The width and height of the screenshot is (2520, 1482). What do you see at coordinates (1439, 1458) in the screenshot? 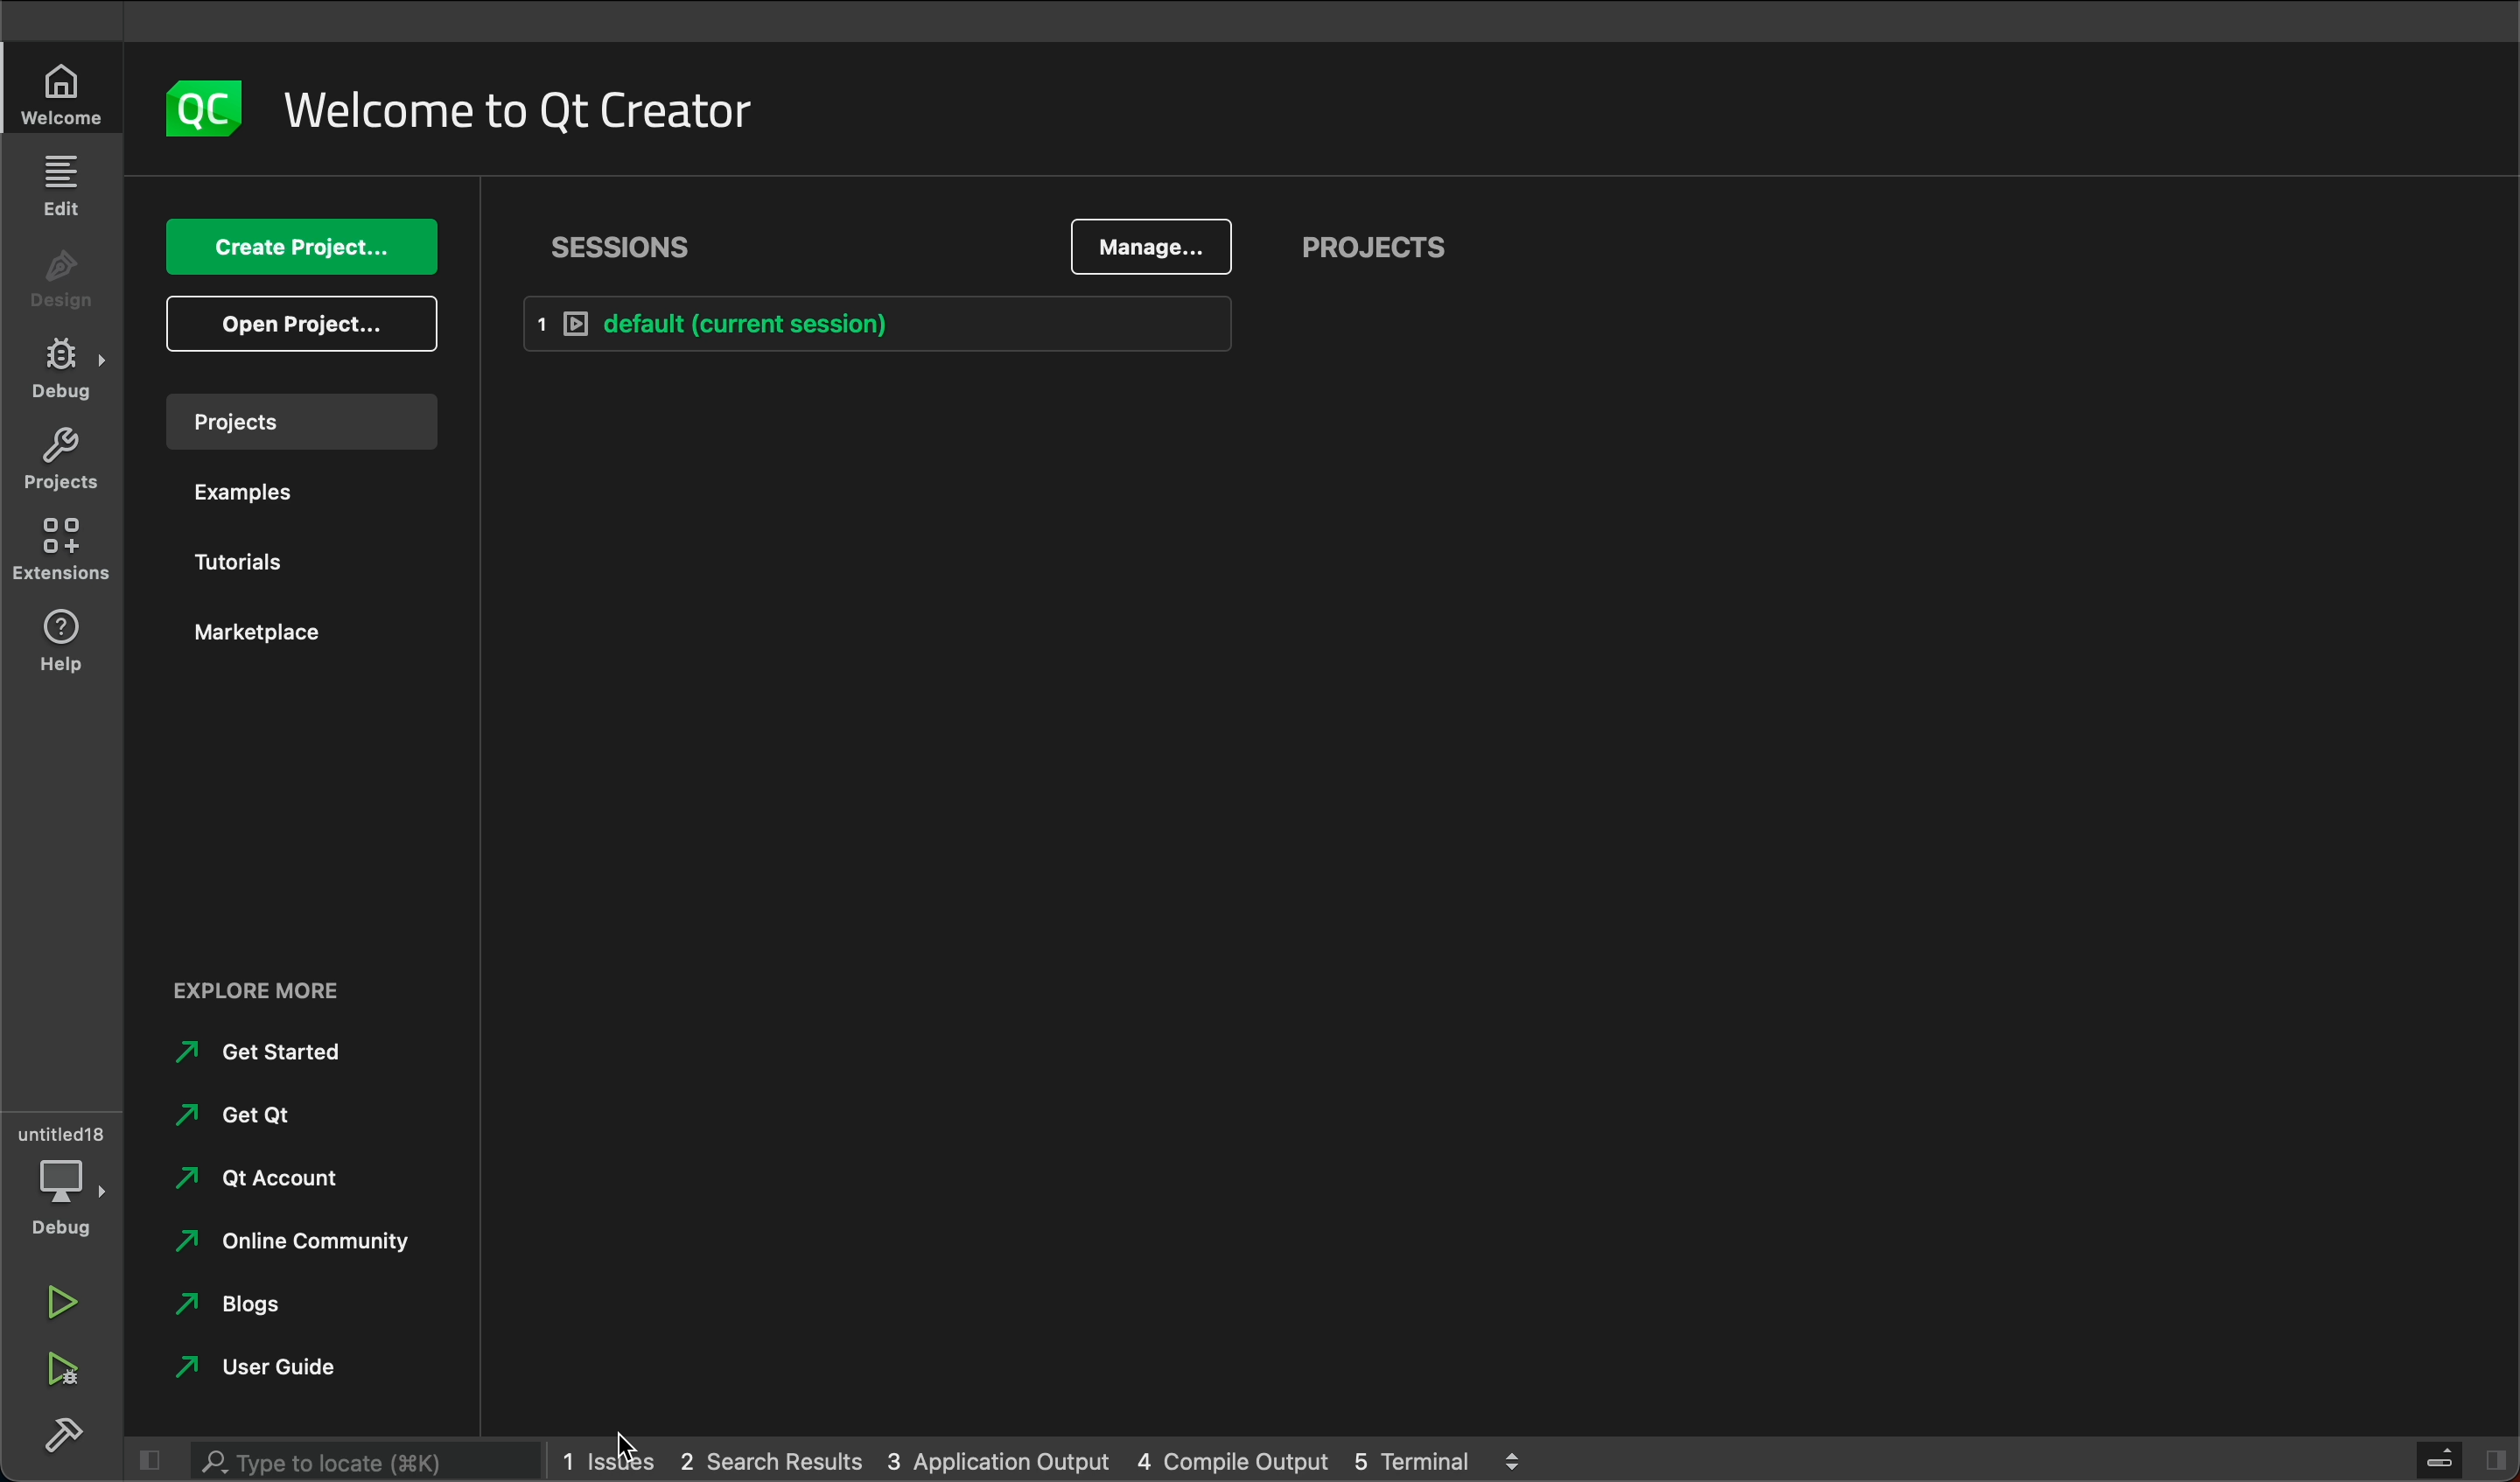
I see `5 terminal` at bounding box center [1439, 1458].